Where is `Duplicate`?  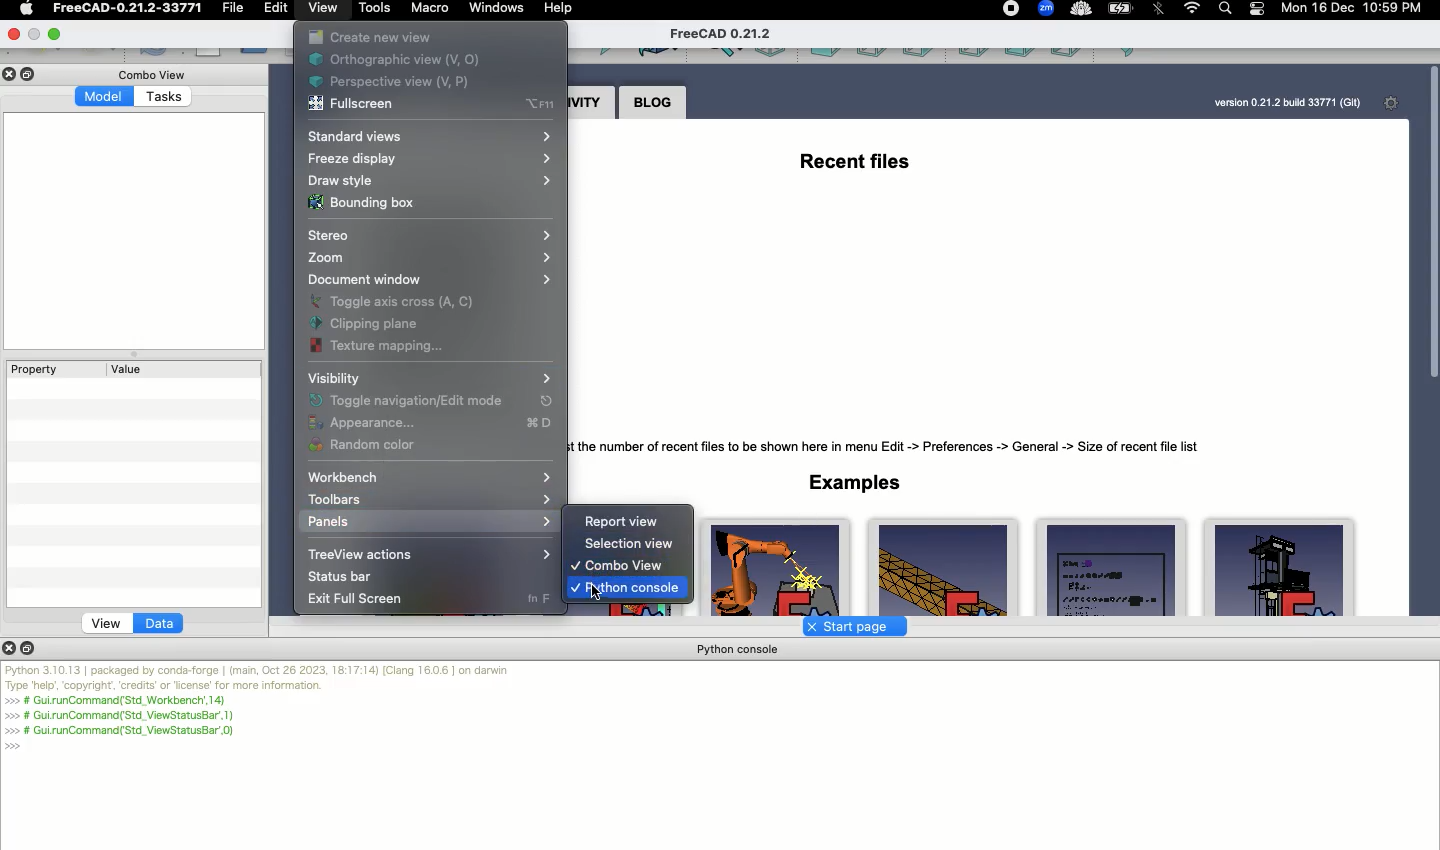
Duplicate is located at coordinates (31, 647).